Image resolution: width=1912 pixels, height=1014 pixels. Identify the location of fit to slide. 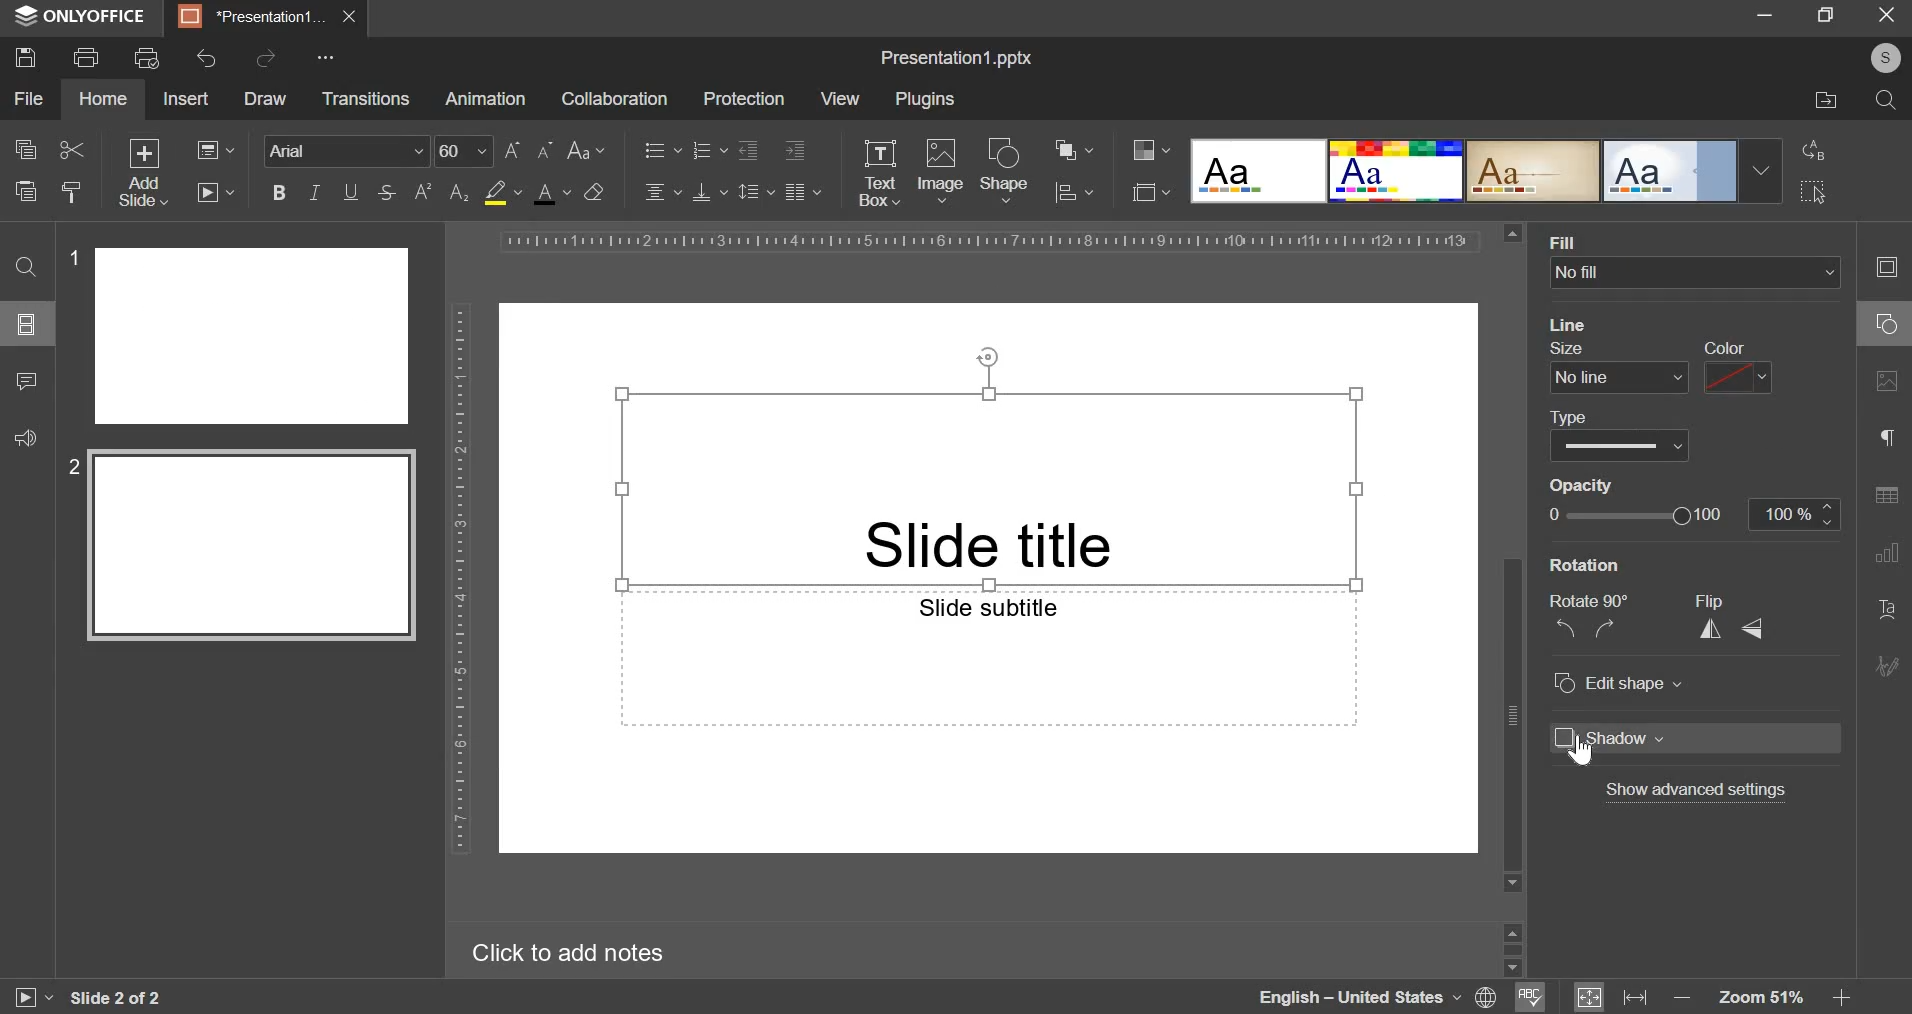
(1589, 998).